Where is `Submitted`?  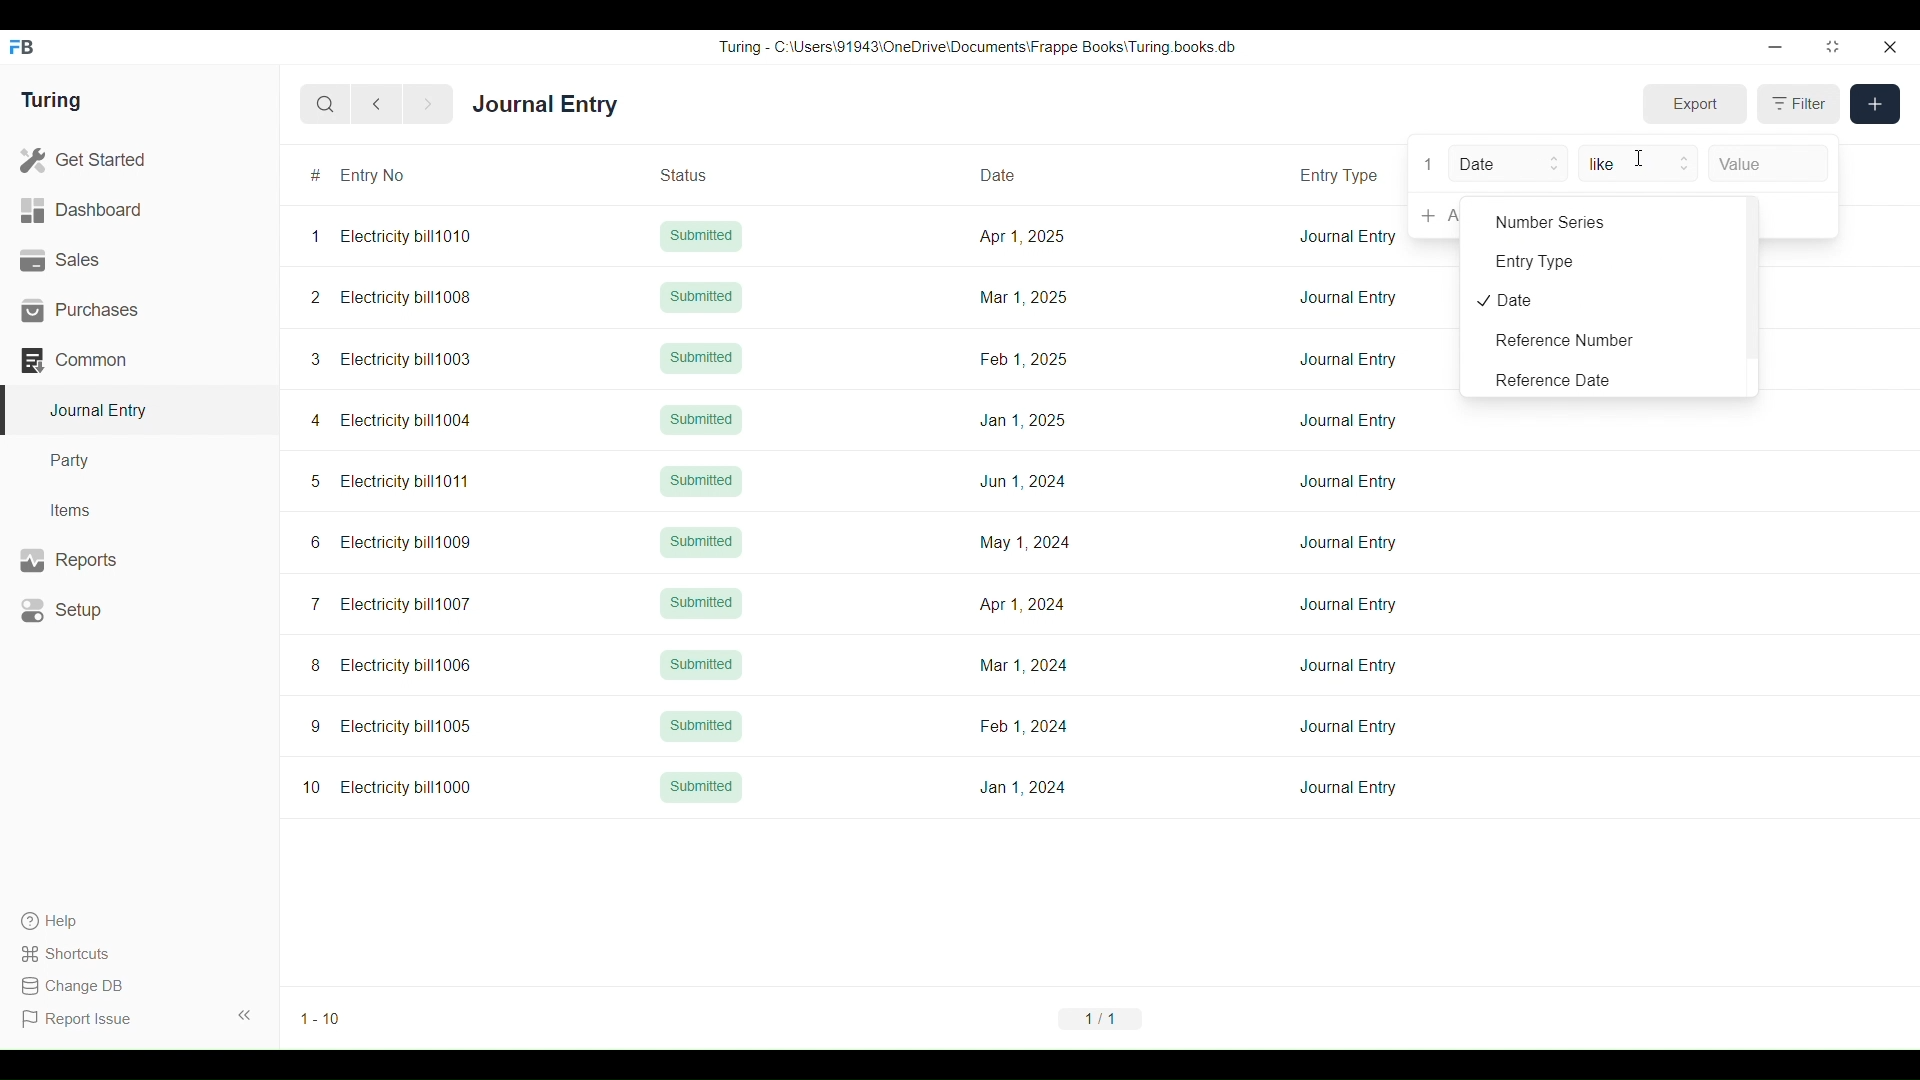 Submitted is located at coordinates (701, 481).